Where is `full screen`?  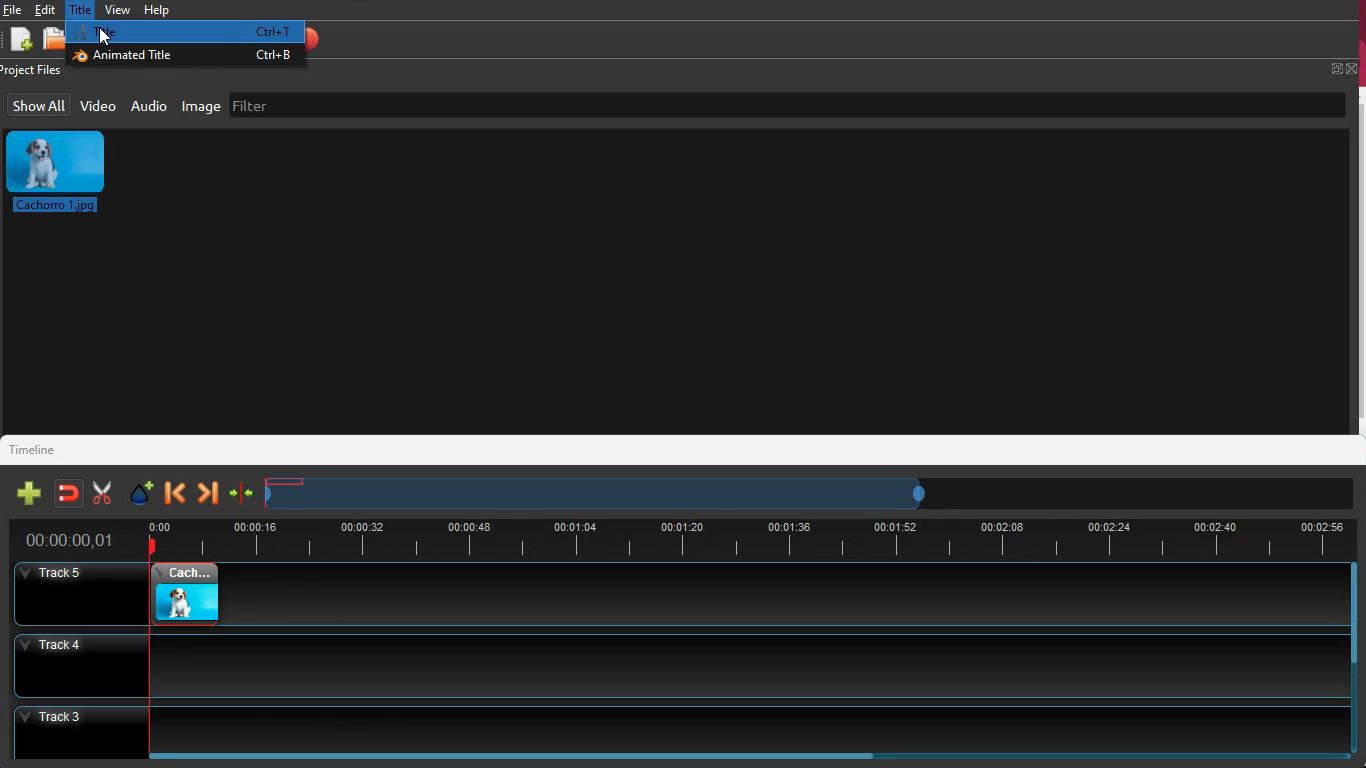
full screen is located at coordinates (1344, 68).